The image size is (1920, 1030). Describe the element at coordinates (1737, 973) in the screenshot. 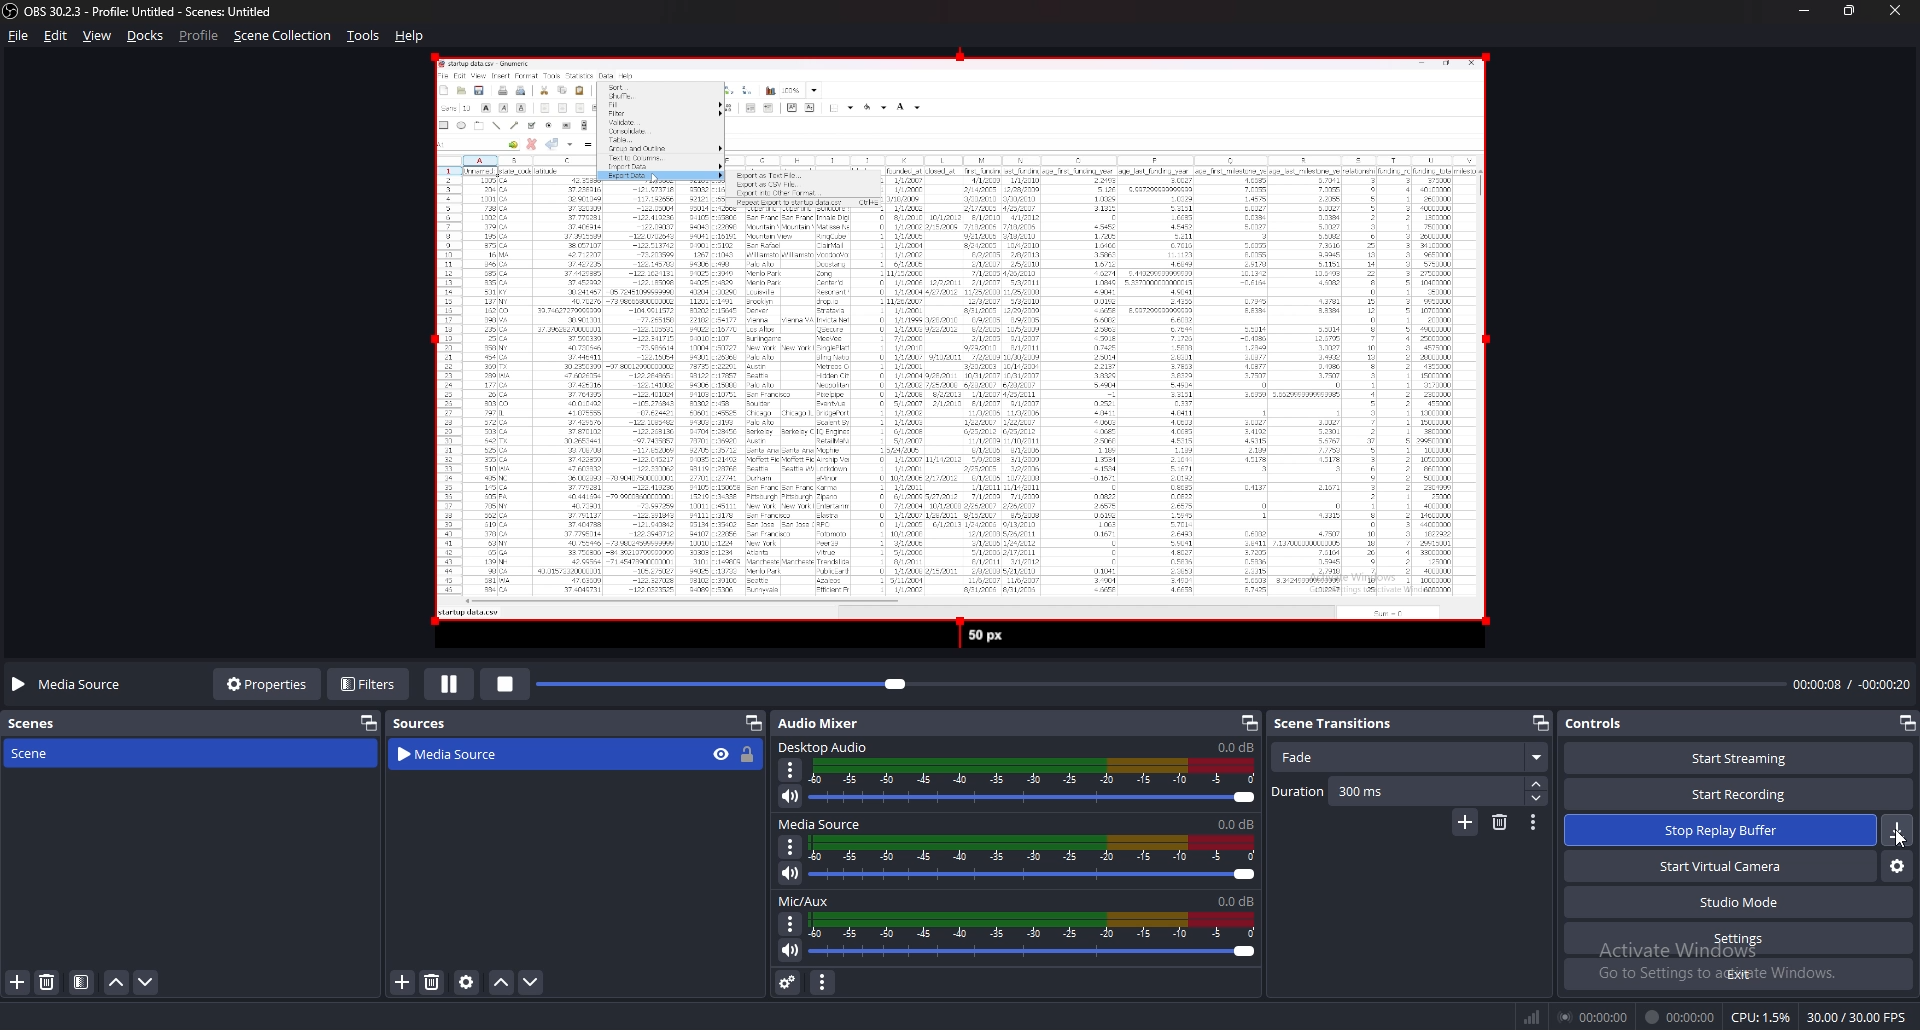

I see `exit` at that location.